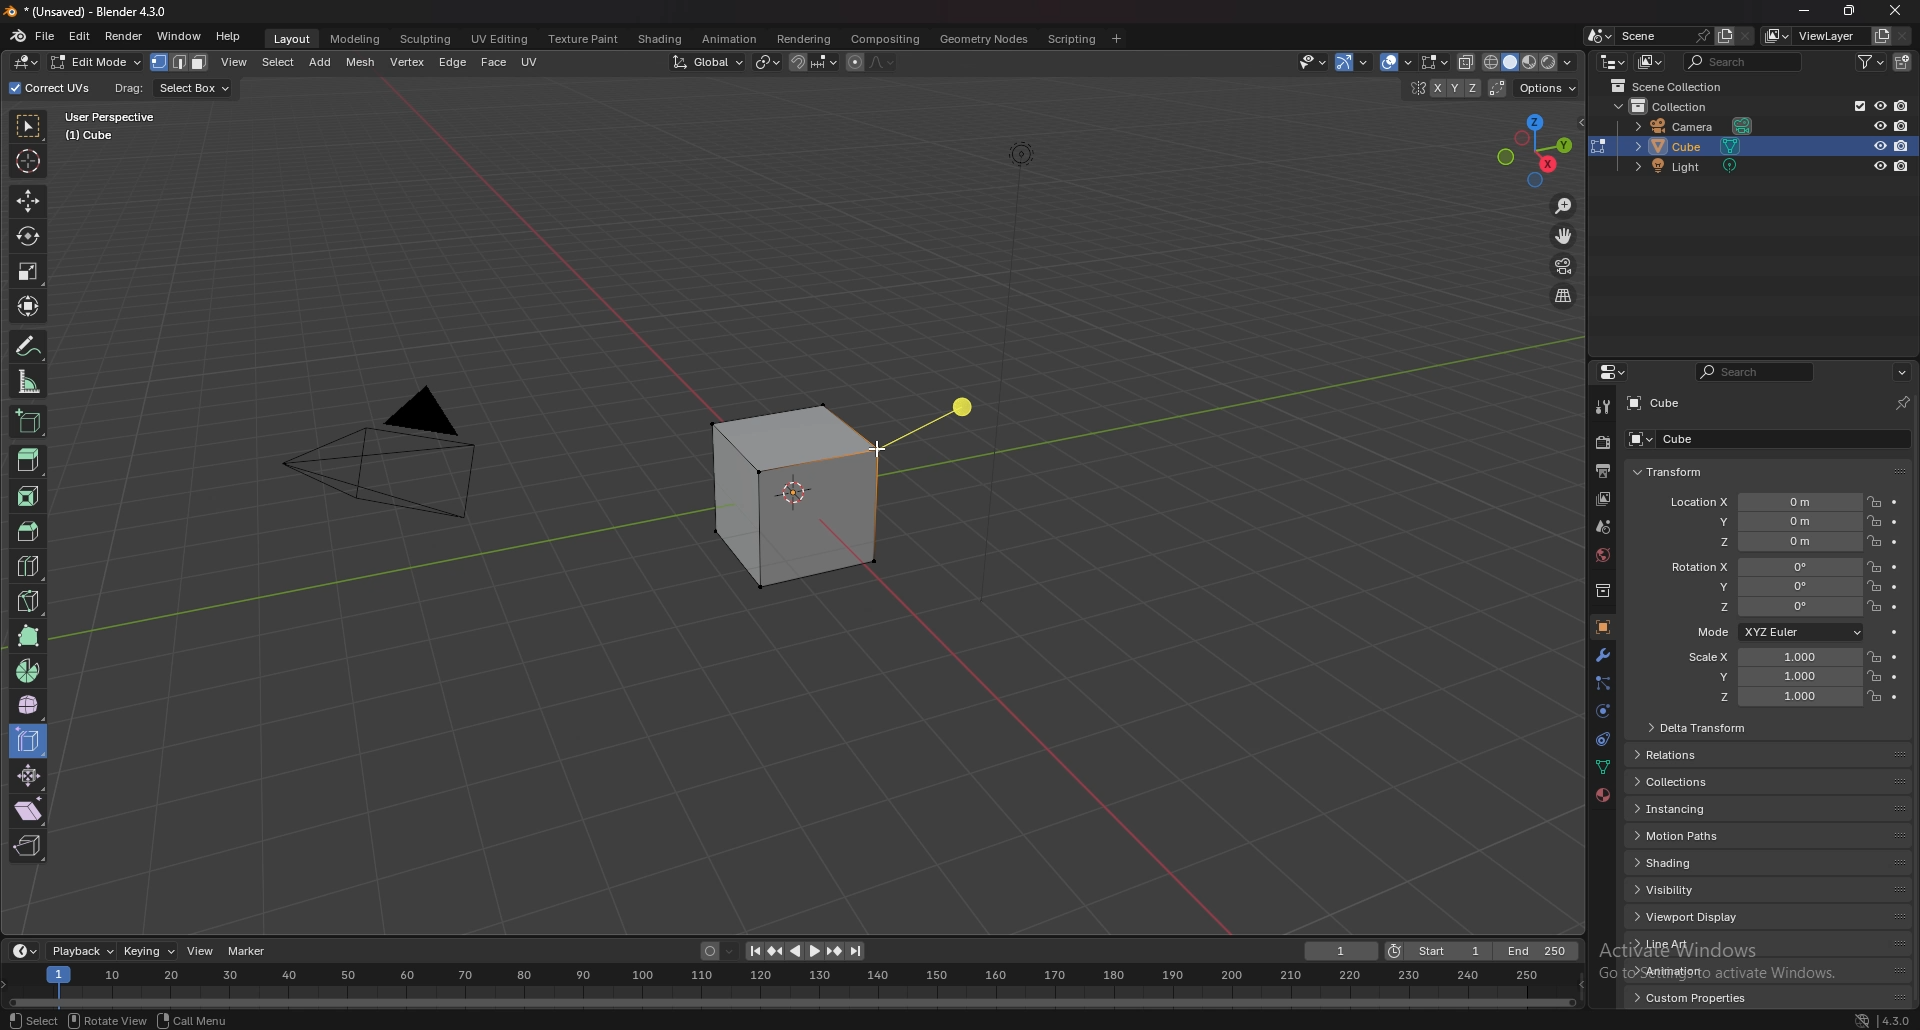 Image resolution: width=1920 pixels, height=1030 pixels. Describe the element at coordinates (1597, 36) in the screenshot. I see `browse scene` at that location.